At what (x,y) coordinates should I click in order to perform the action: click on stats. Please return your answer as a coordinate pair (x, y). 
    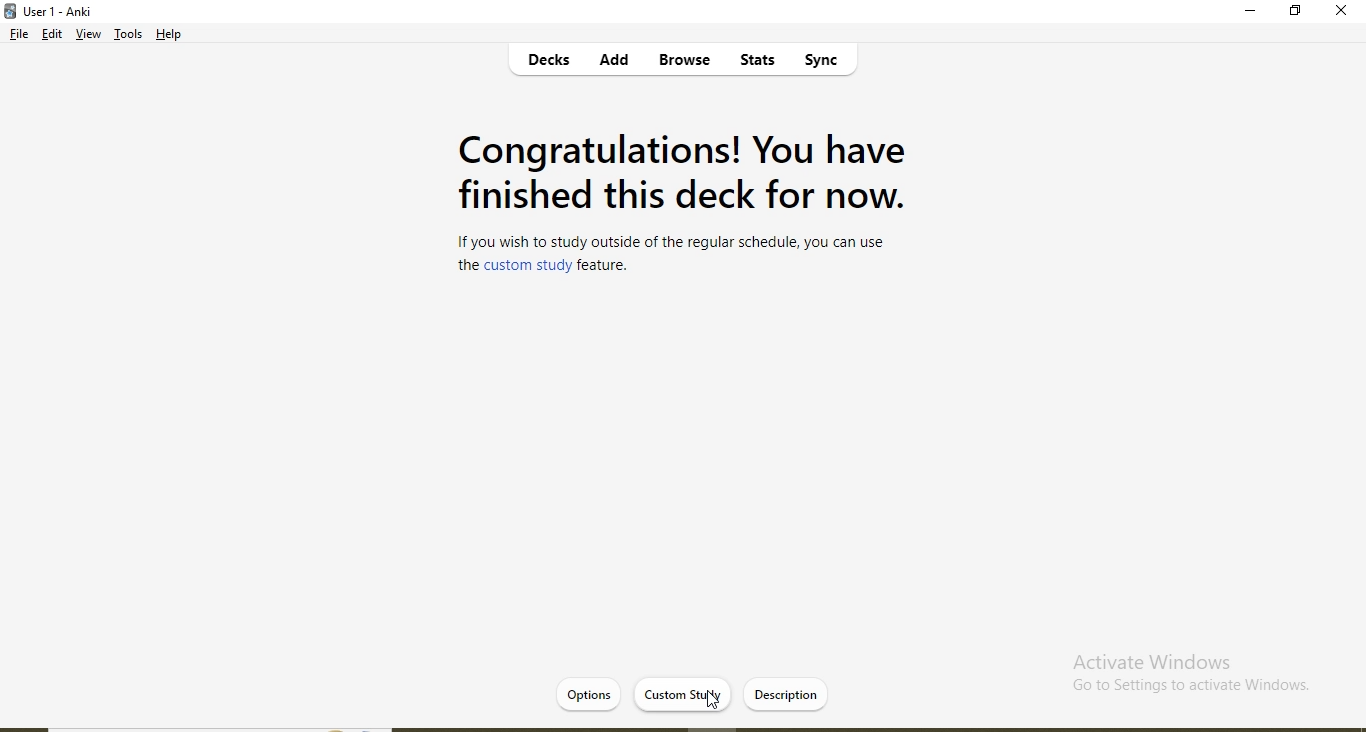
    Looking at the image, I should click on (754, 63).